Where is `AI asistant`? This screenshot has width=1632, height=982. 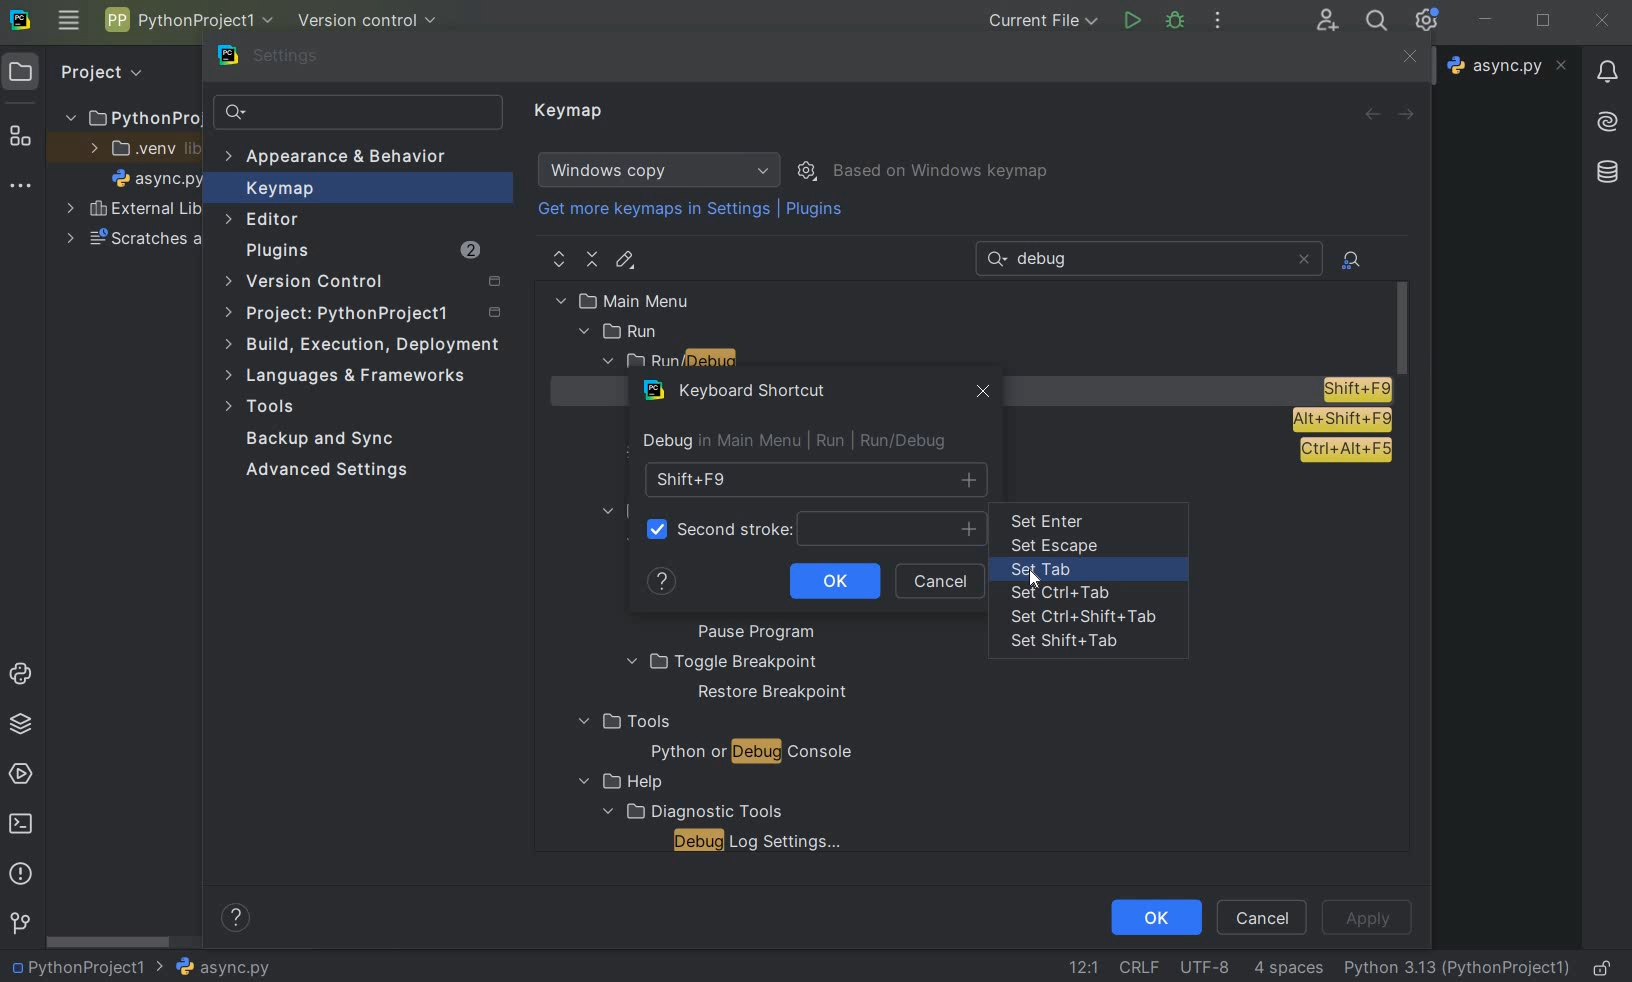
AI asistant is located at coordinates (1605, 116).